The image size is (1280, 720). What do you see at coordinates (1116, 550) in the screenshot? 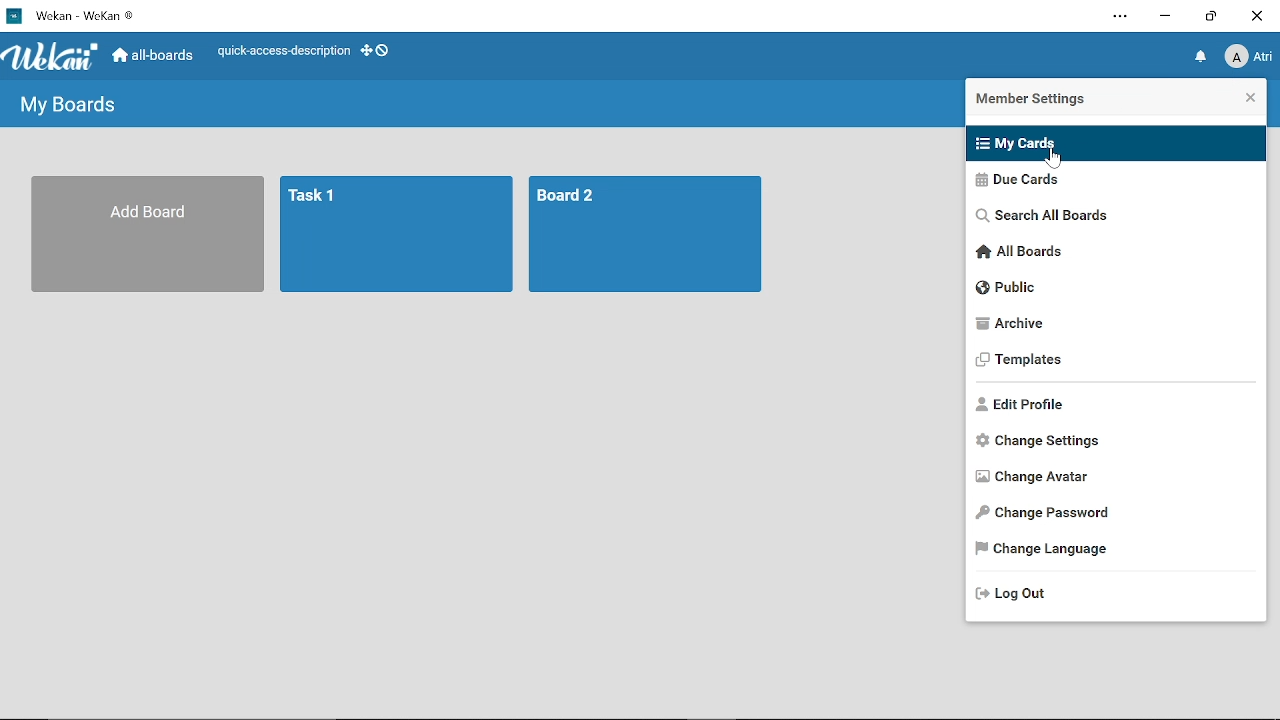
I see `Change Language` at bounding box center [1116, 550].